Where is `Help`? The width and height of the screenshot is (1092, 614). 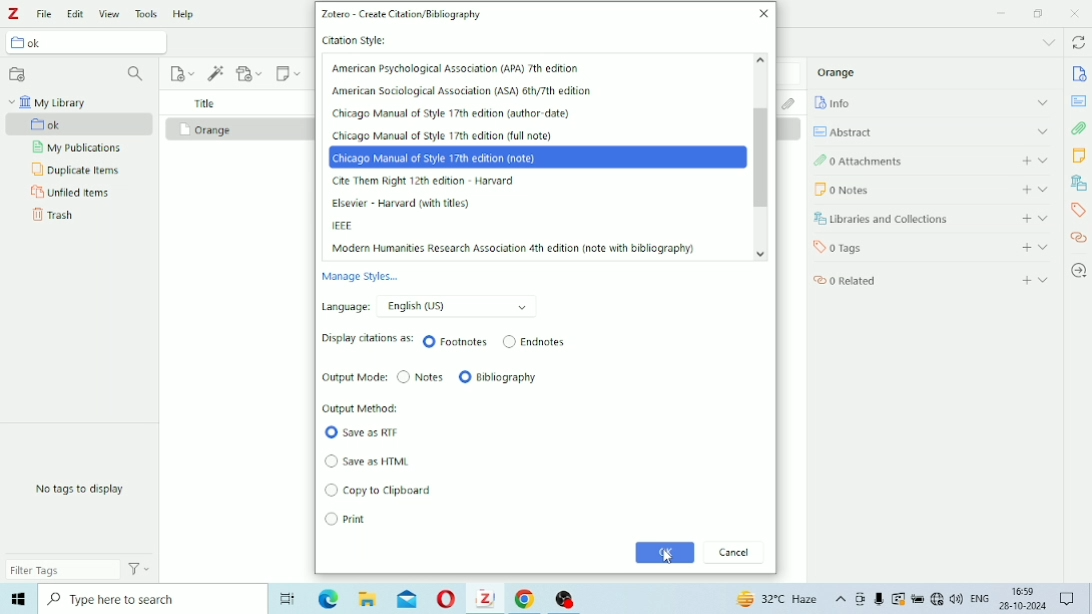
Help is located at coordinates (186, 14).